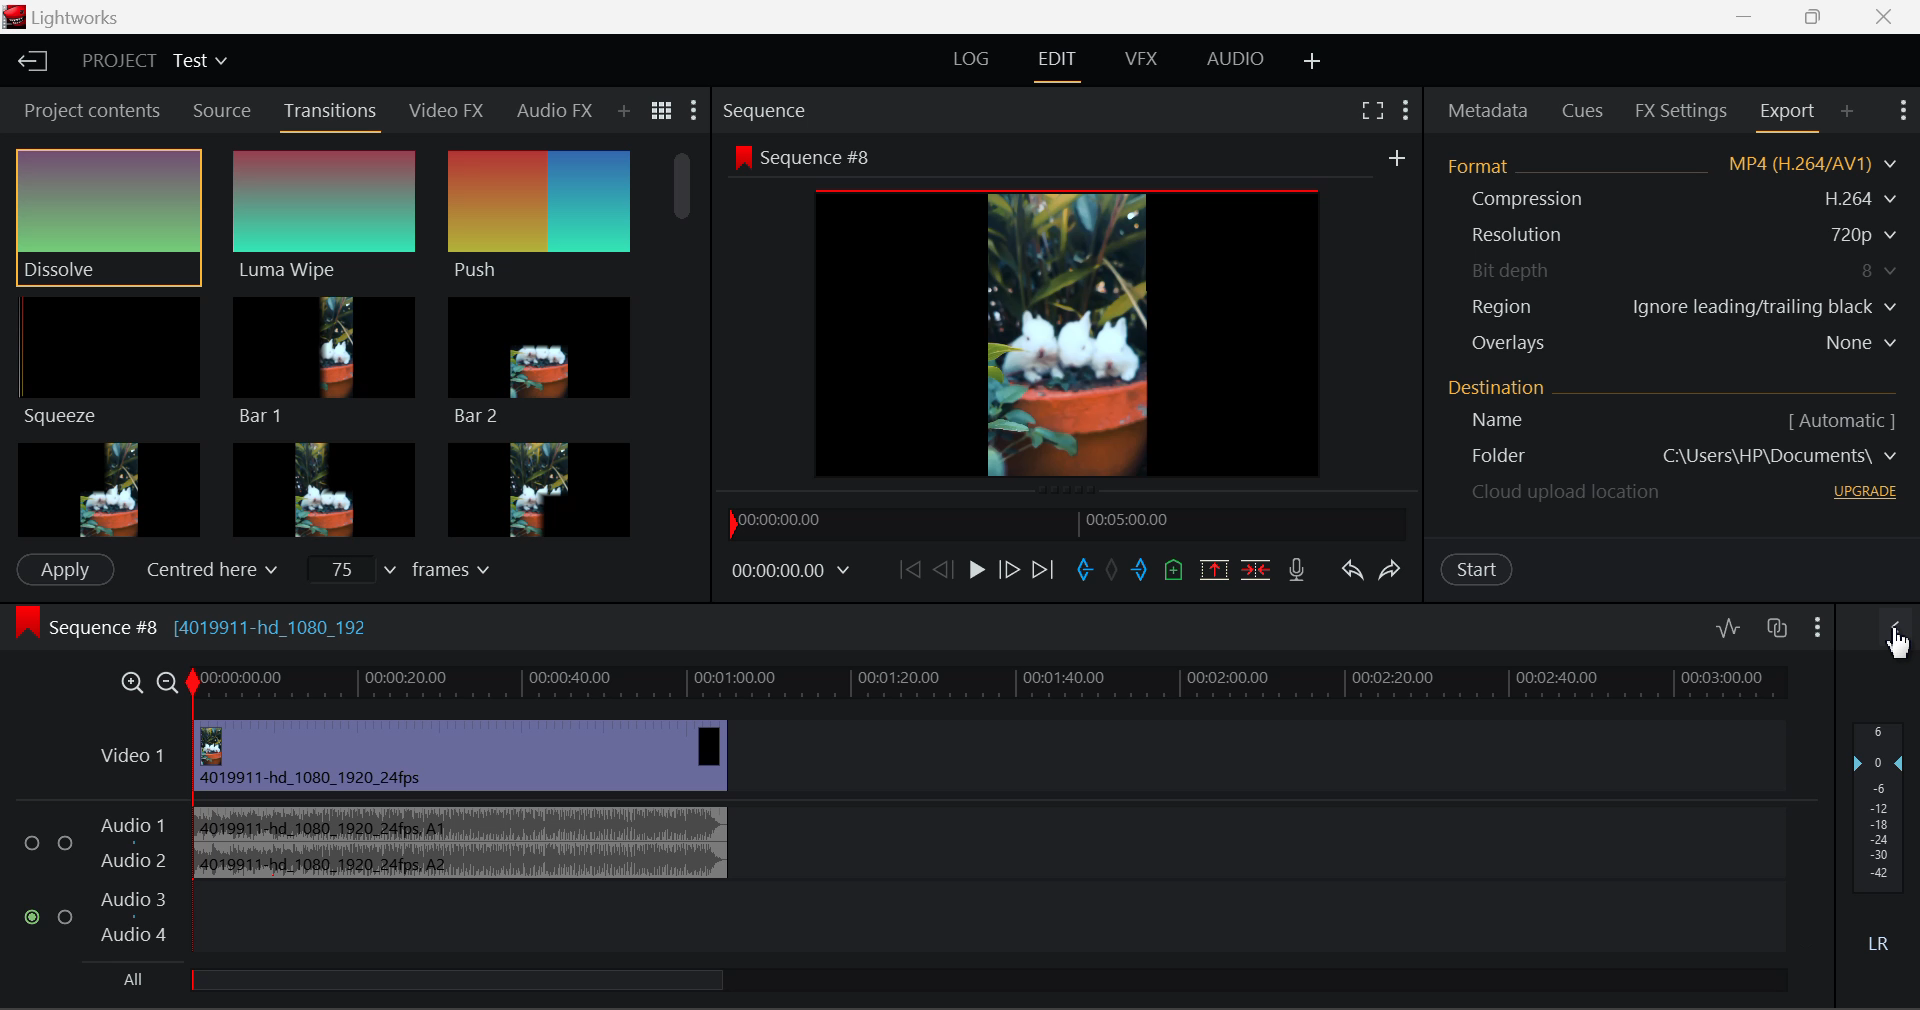 This screenshot has height=1010, width=1920. What do you see at coordinates (1296, 569) in the screenshot?
I see `Record Voiceover` at bounding box center [1296, 569].